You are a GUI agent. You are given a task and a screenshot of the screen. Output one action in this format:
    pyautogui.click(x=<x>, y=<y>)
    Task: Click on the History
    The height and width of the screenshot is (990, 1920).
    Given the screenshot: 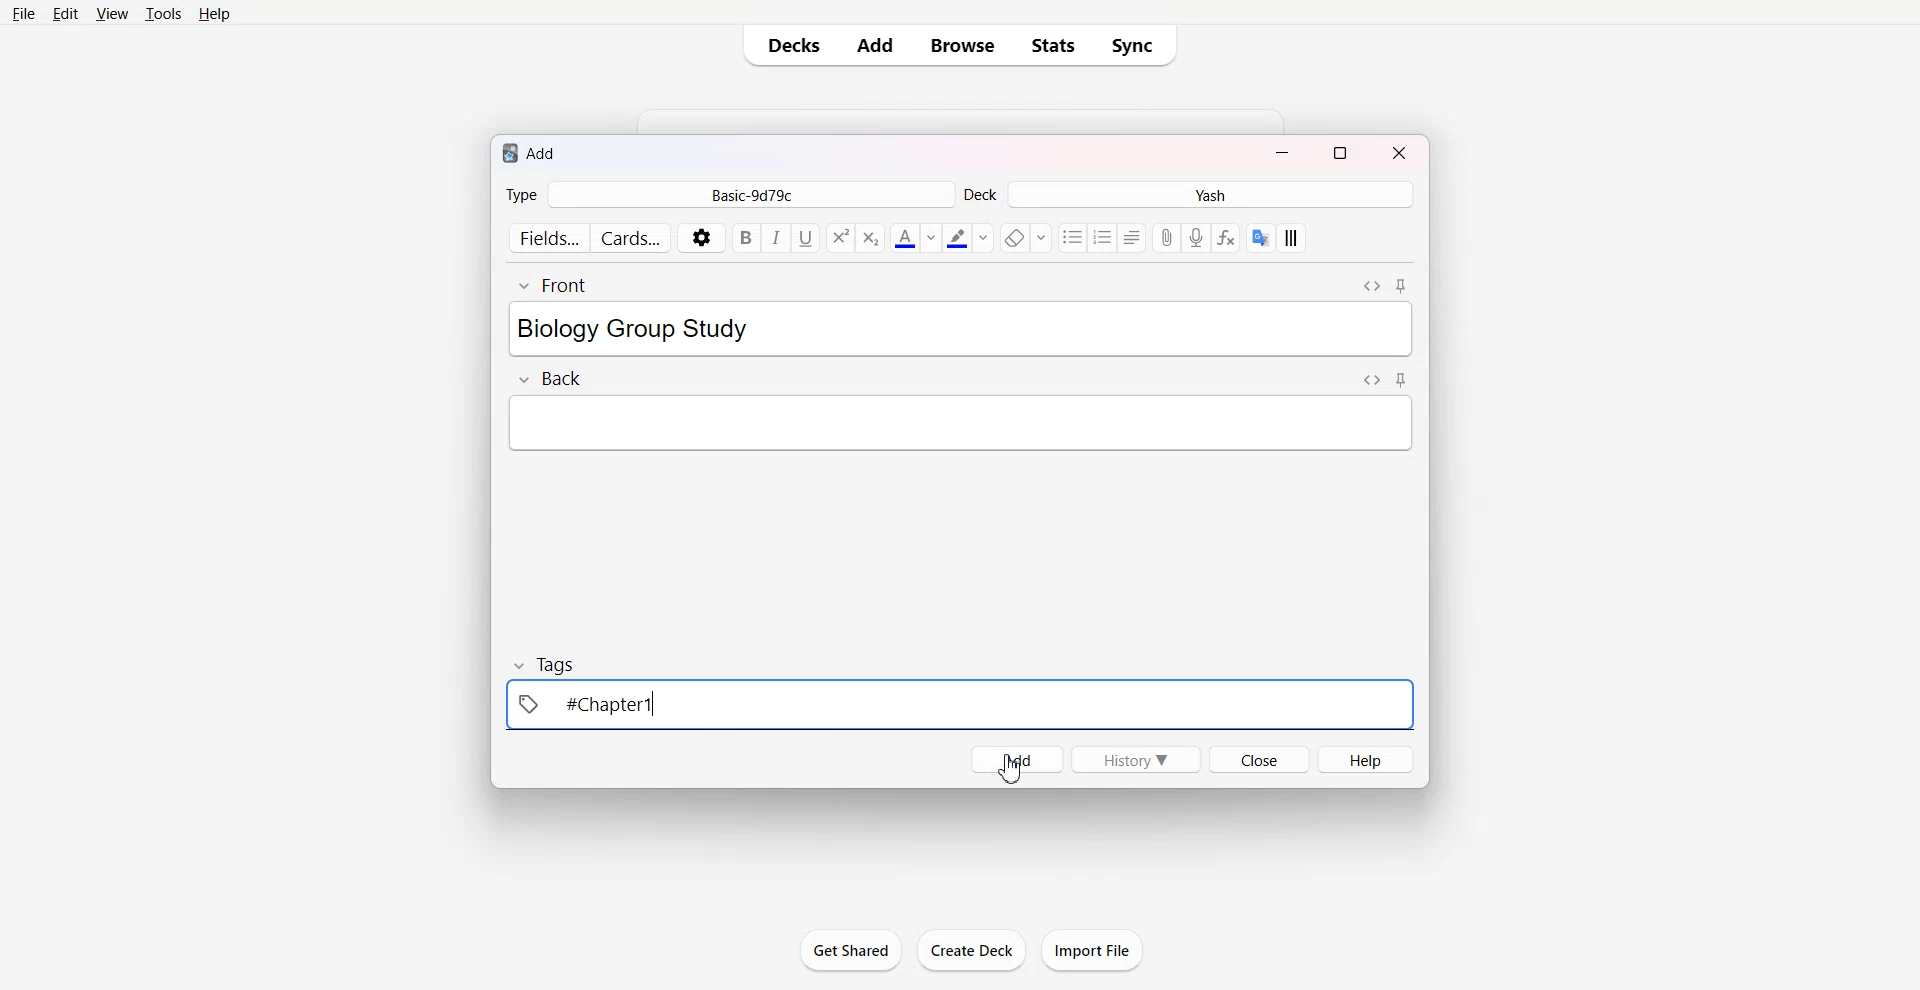 What is the action you would take?
    pyautogui.click(x=1137, y=759)
    